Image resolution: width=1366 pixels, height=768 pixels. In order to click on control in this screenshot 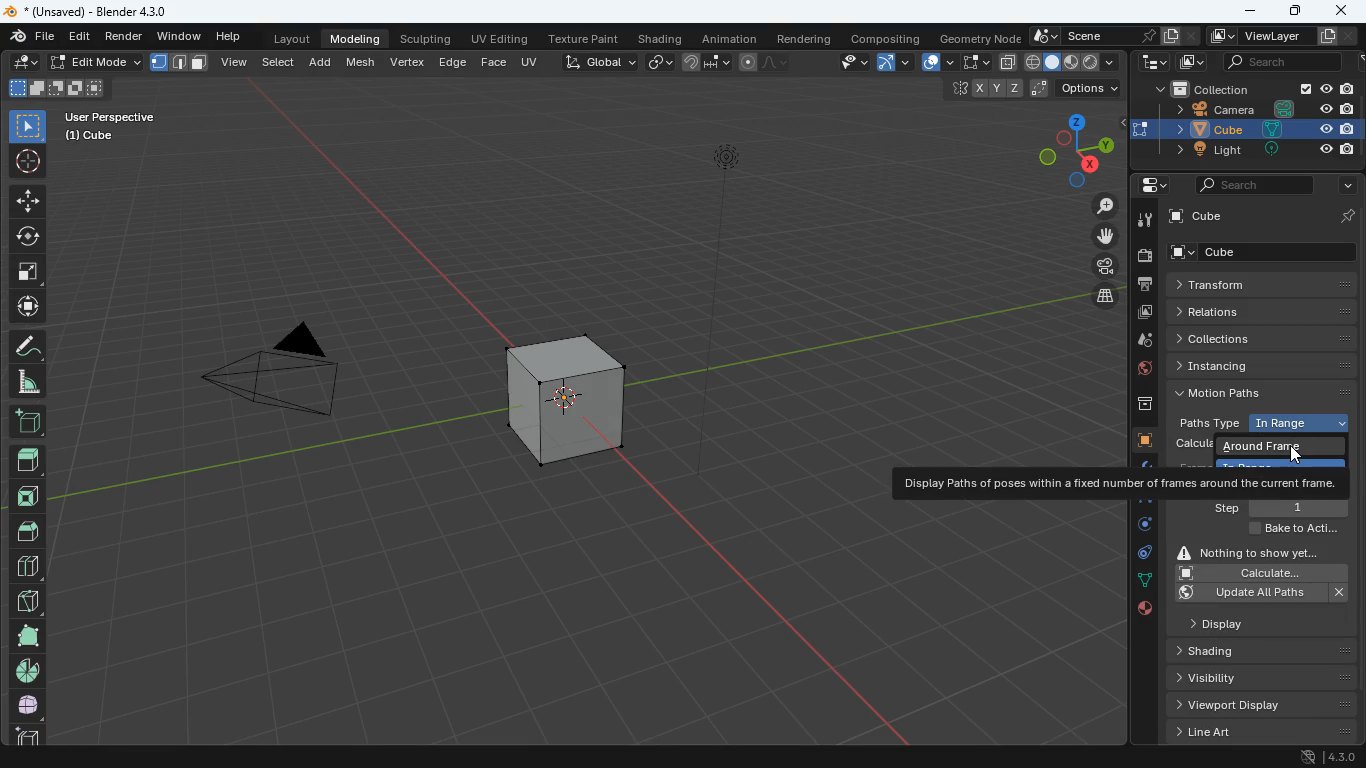, I will do `click(1139, 556)`.